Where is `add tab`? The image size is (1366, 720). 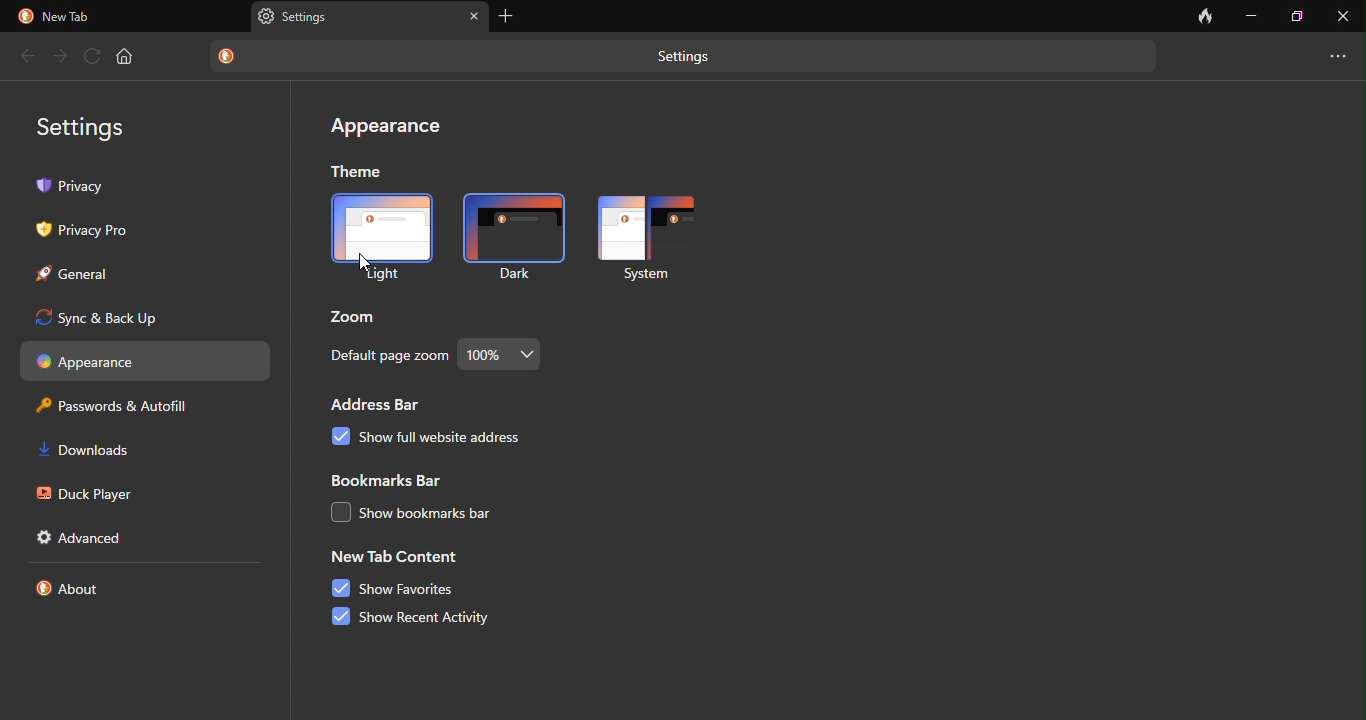 add tab is located at coordinates (510, 16).